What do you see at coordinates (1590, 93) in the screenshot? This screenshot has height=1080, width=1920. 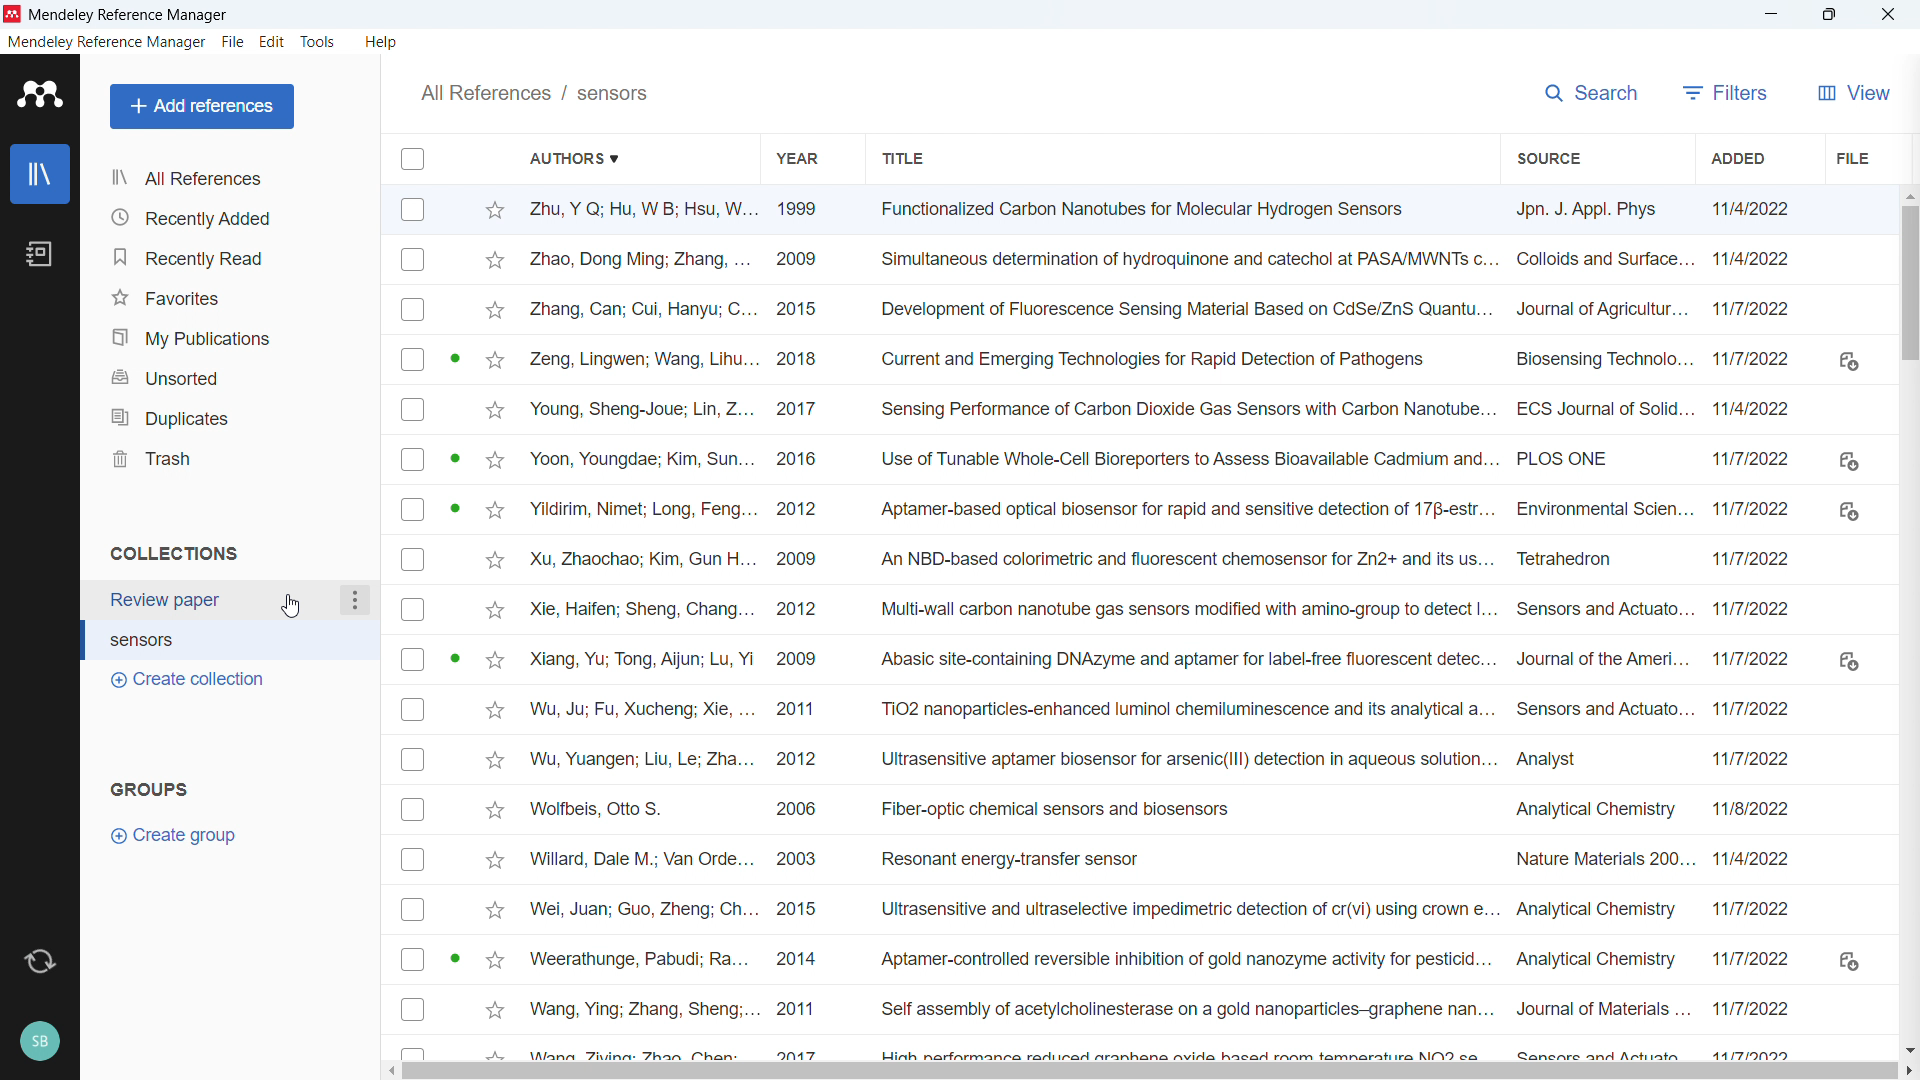 I see `Search ` at bounding box center [1590, 93].